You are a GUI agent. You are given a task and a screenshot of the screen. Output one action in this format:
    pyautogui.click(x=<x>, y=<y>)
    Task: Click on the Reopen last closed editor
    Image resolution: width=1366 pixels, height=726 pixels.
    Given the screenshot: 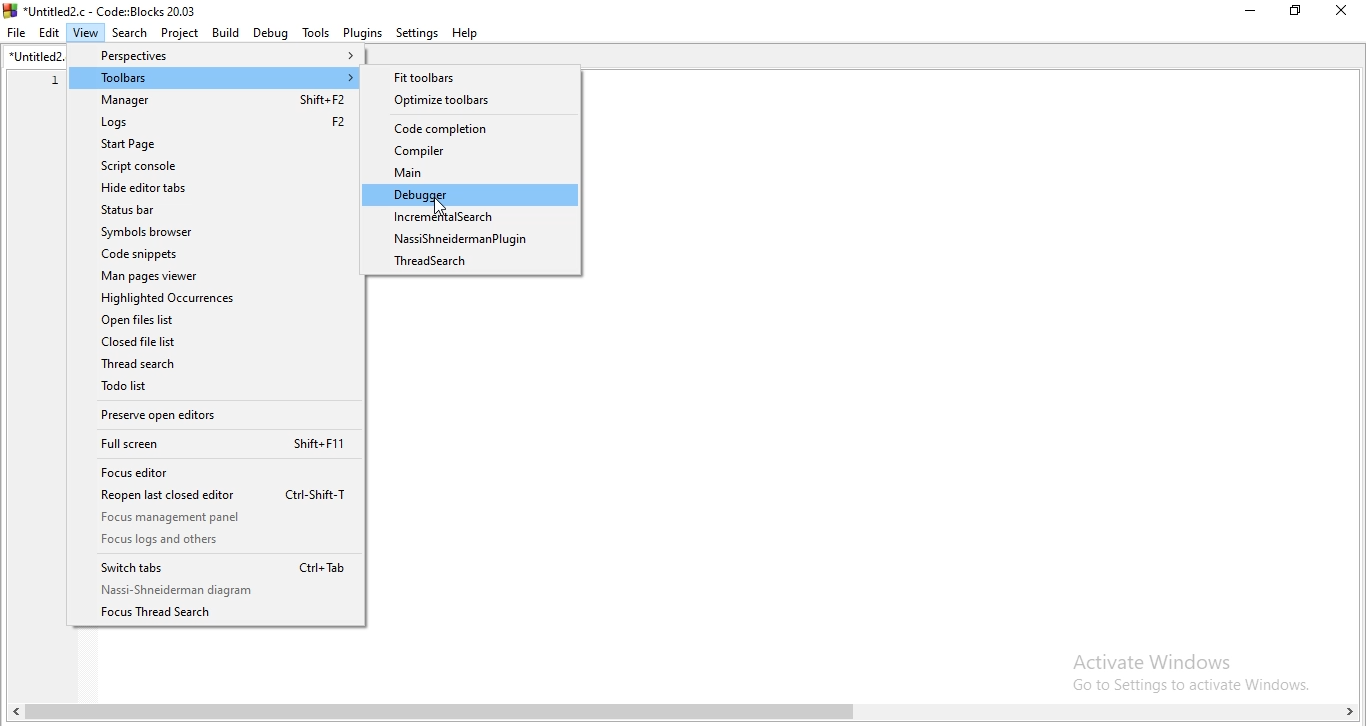 What is the action you would take?
    pyautogui.click(x=216, y=496)
    